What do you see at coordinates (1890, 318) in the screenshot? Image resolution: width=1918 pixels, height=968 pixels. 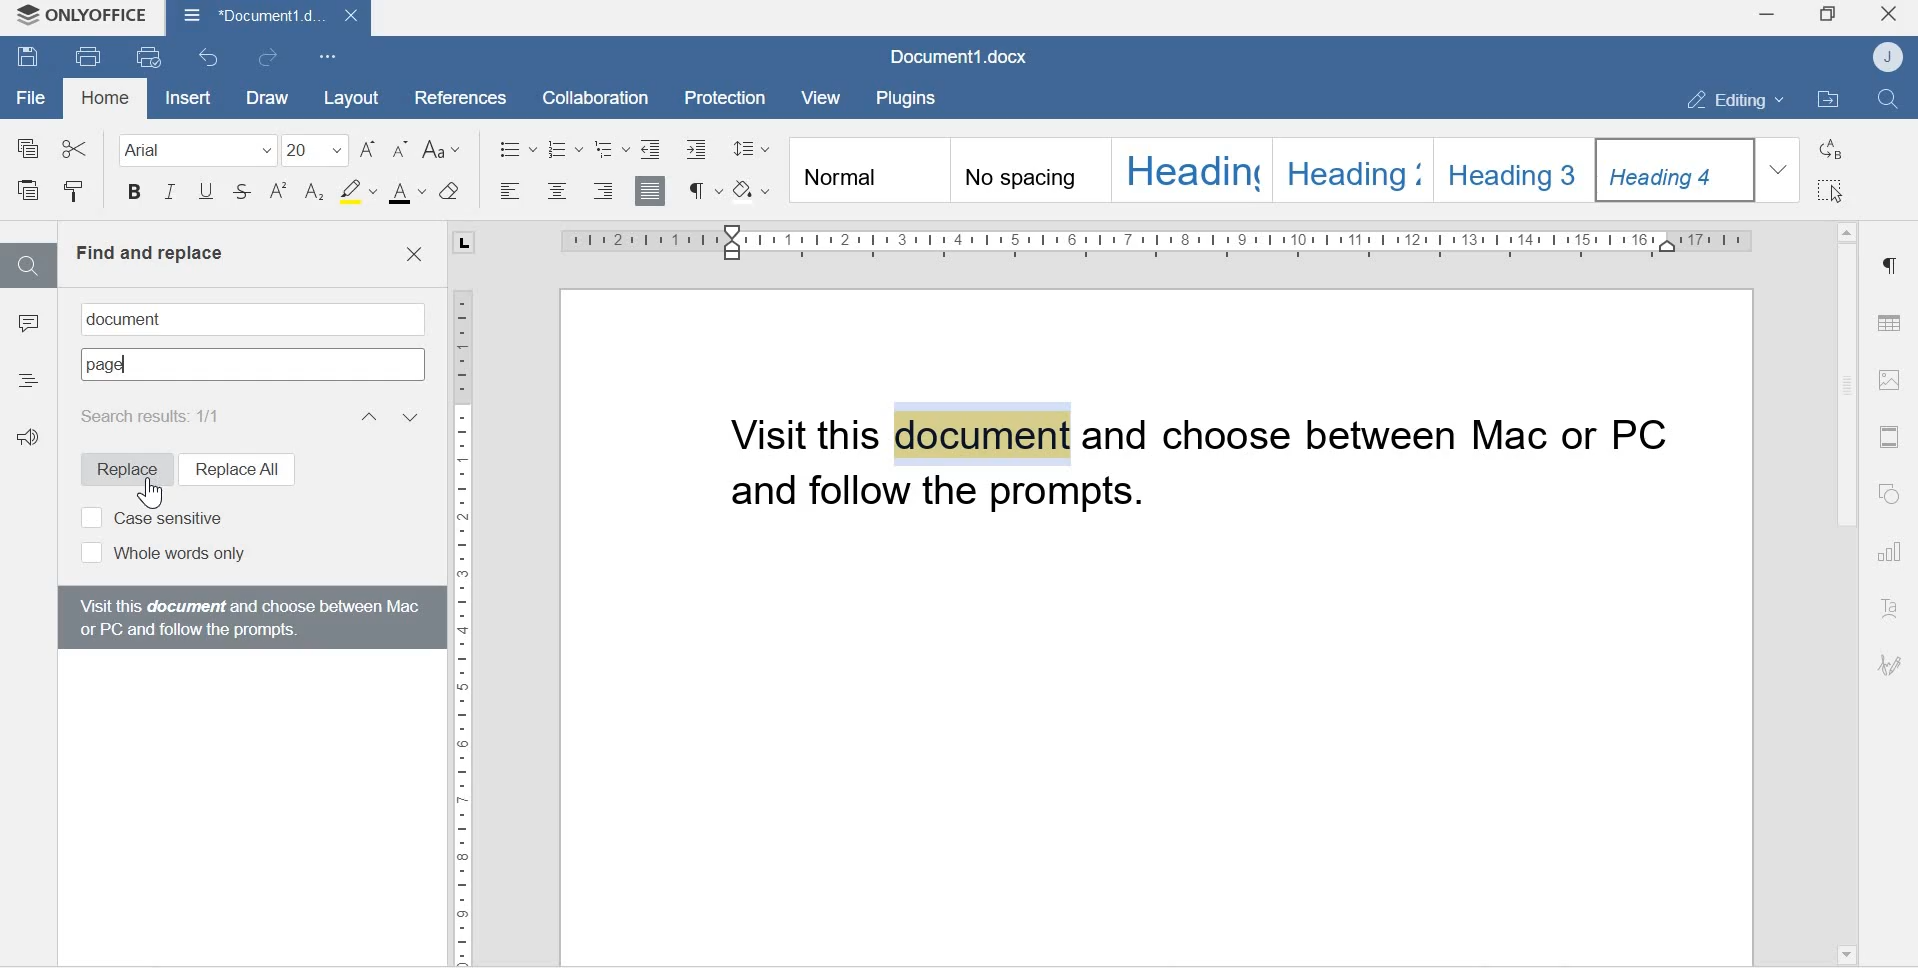 I see `Table` at bounding box center [1890, 318].